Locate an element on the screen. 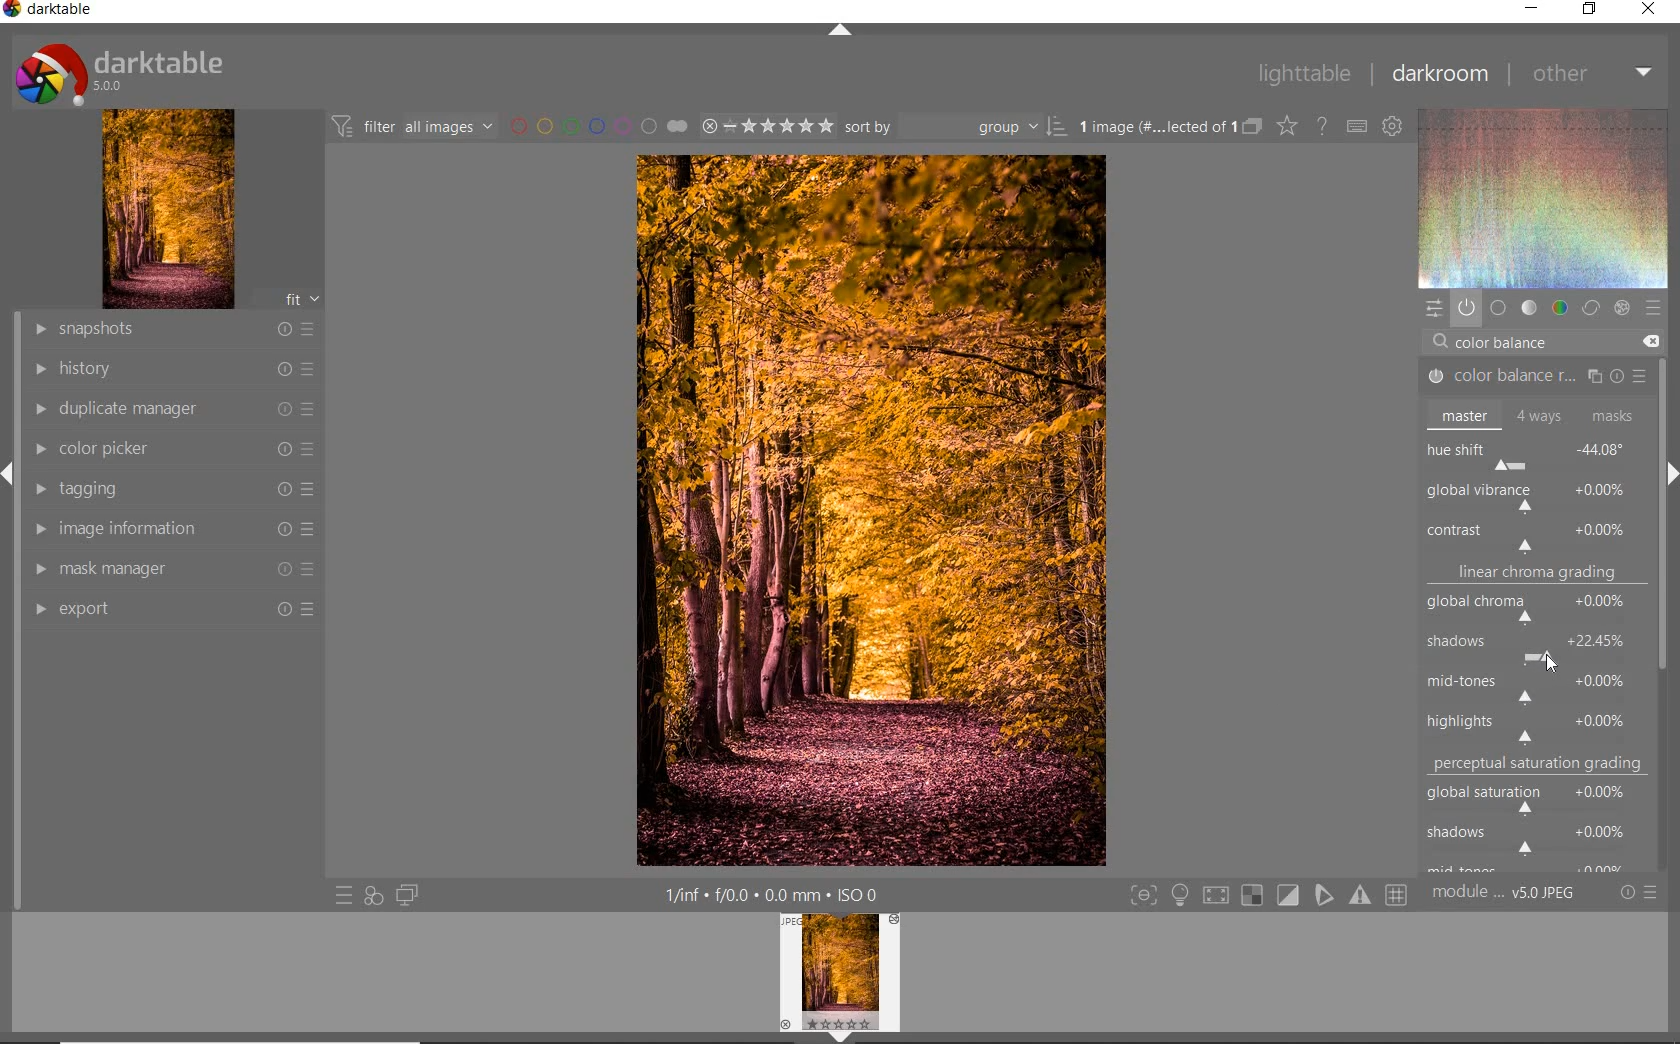  global saturation is located at coordinates (1537, 796).